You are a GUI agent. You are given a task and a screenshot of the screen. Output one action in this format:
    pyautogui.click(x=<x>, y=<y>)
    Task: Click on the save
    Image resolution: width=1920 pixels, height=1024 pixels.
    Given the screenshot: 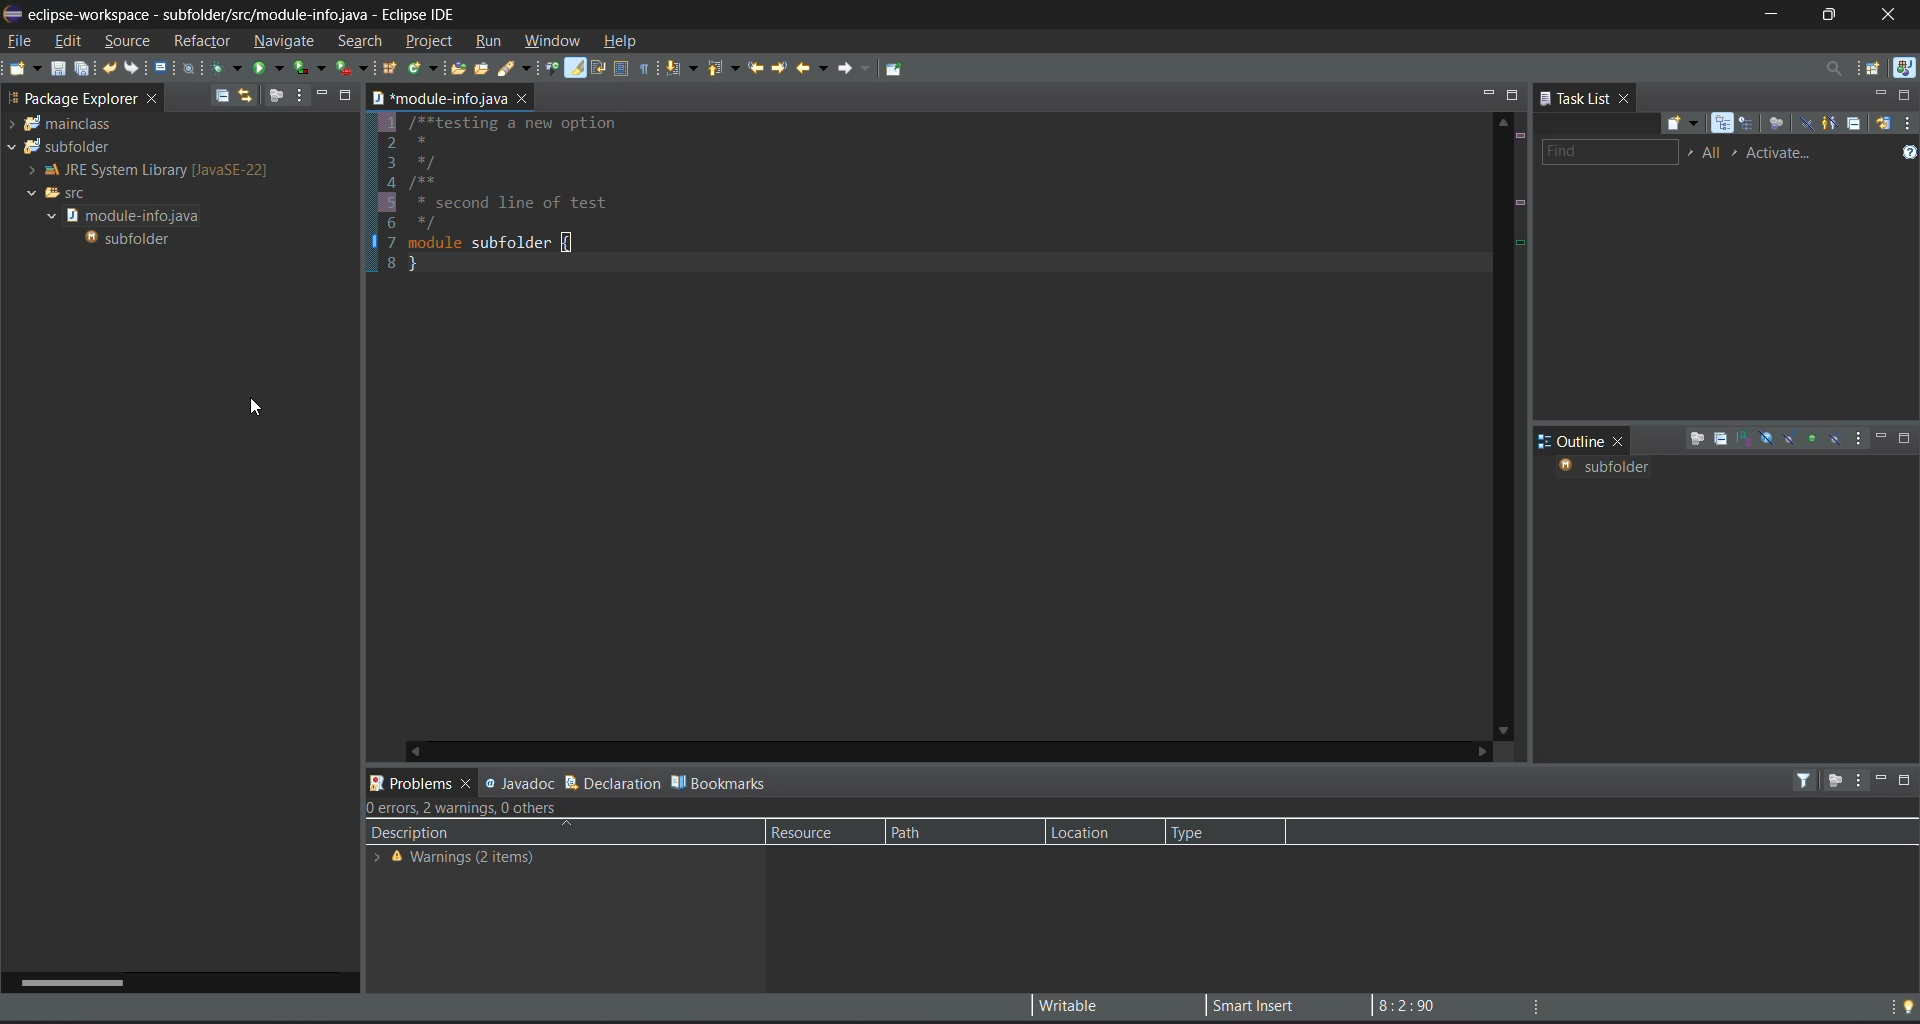 What is the action you would take?
    pyautogui.click(x=58, y=69)
    